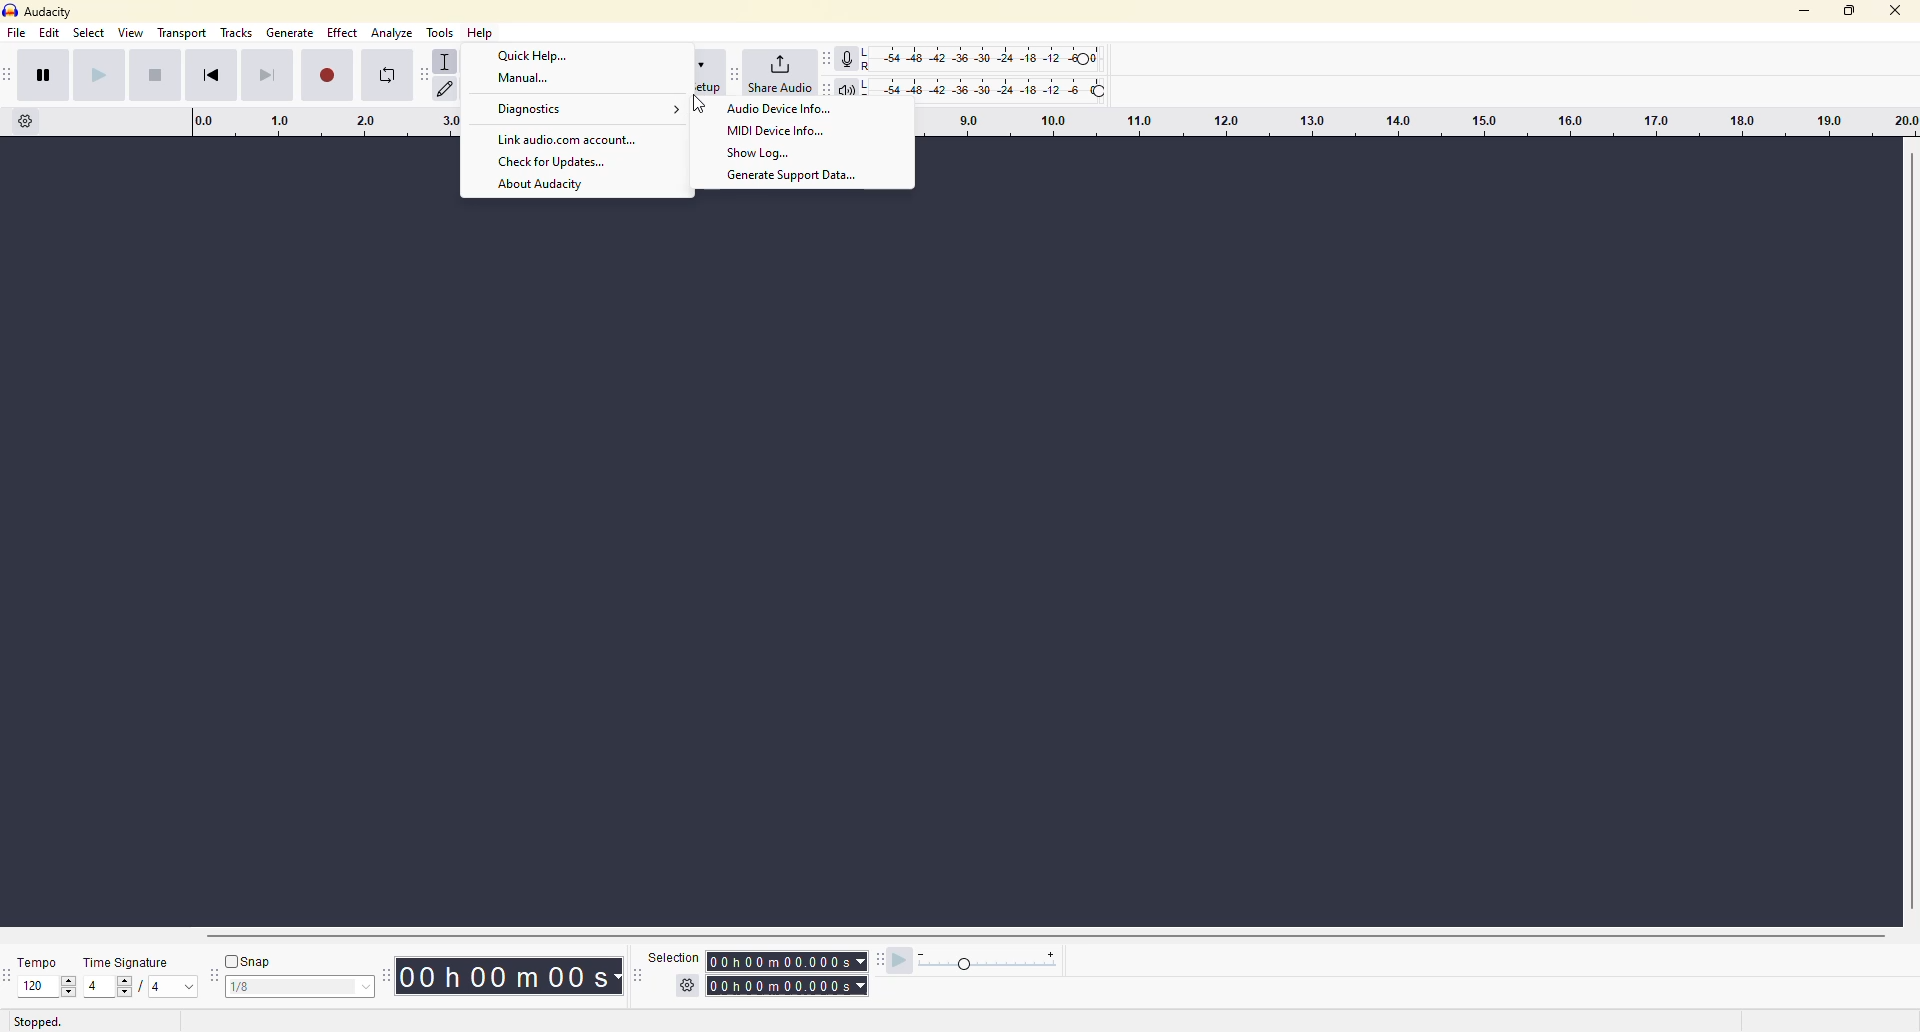 This screenshot has width=1920, height=1032. I want to click on Link audio.com account., so click(569, 140).